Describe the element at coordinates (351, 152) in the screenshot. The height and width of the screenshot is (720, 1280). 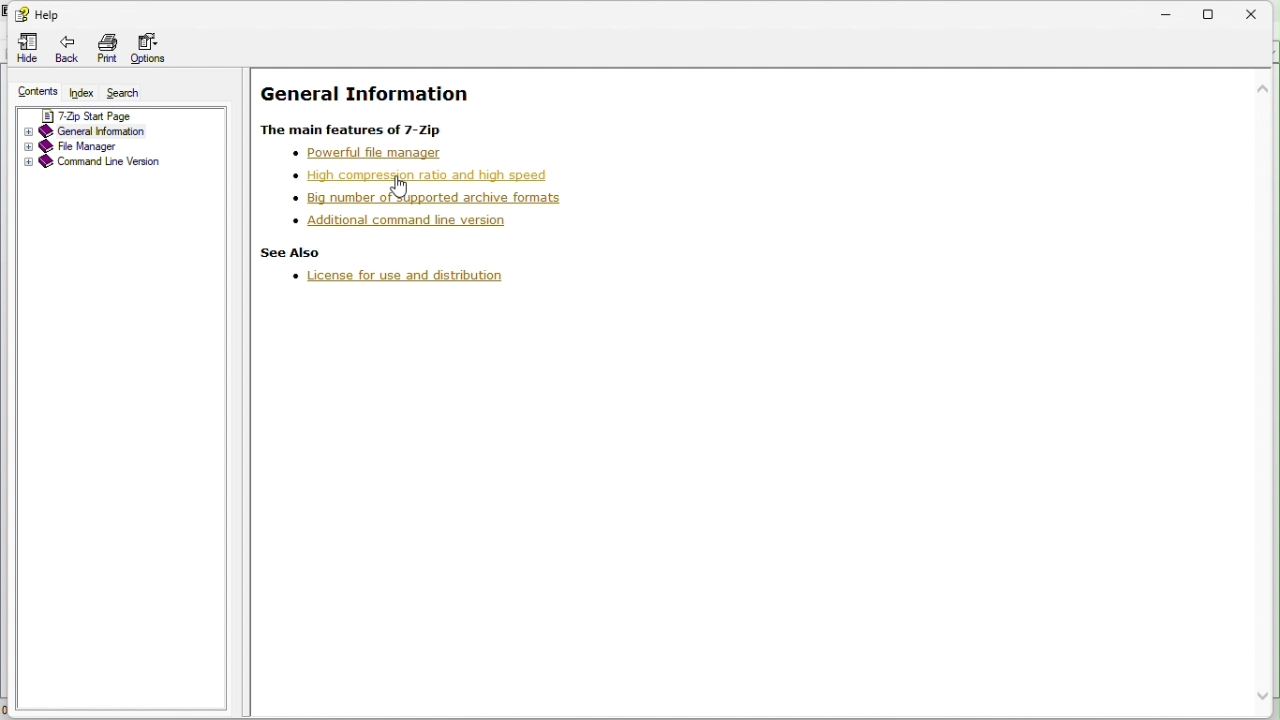
I see `Powerful file manager` at that location.